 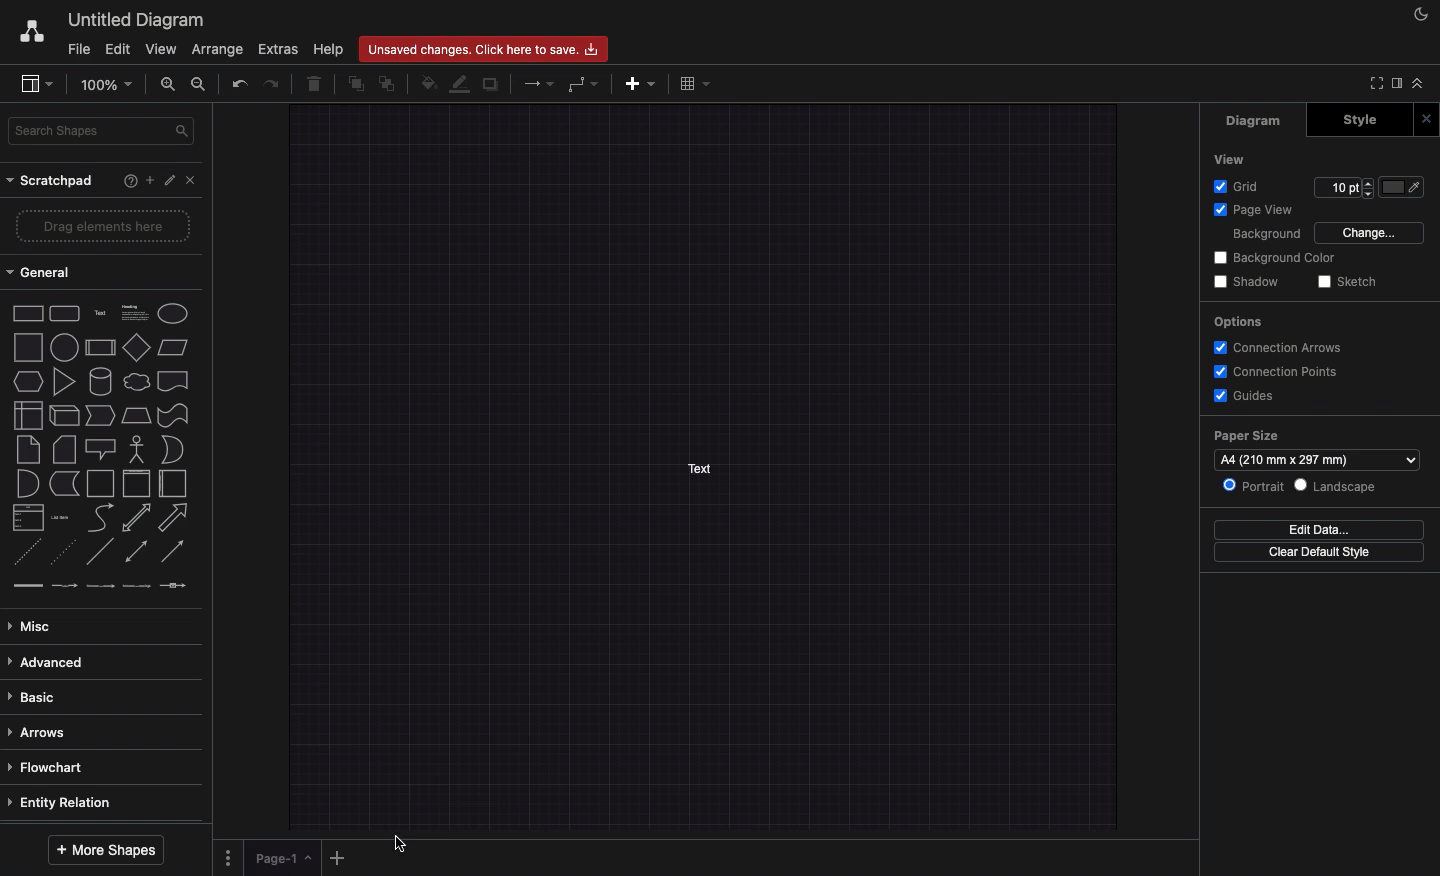 What do you see at coordinates (38, 82) in the screenshot?
I see `Sidebar` at bounding box center [38, 82].